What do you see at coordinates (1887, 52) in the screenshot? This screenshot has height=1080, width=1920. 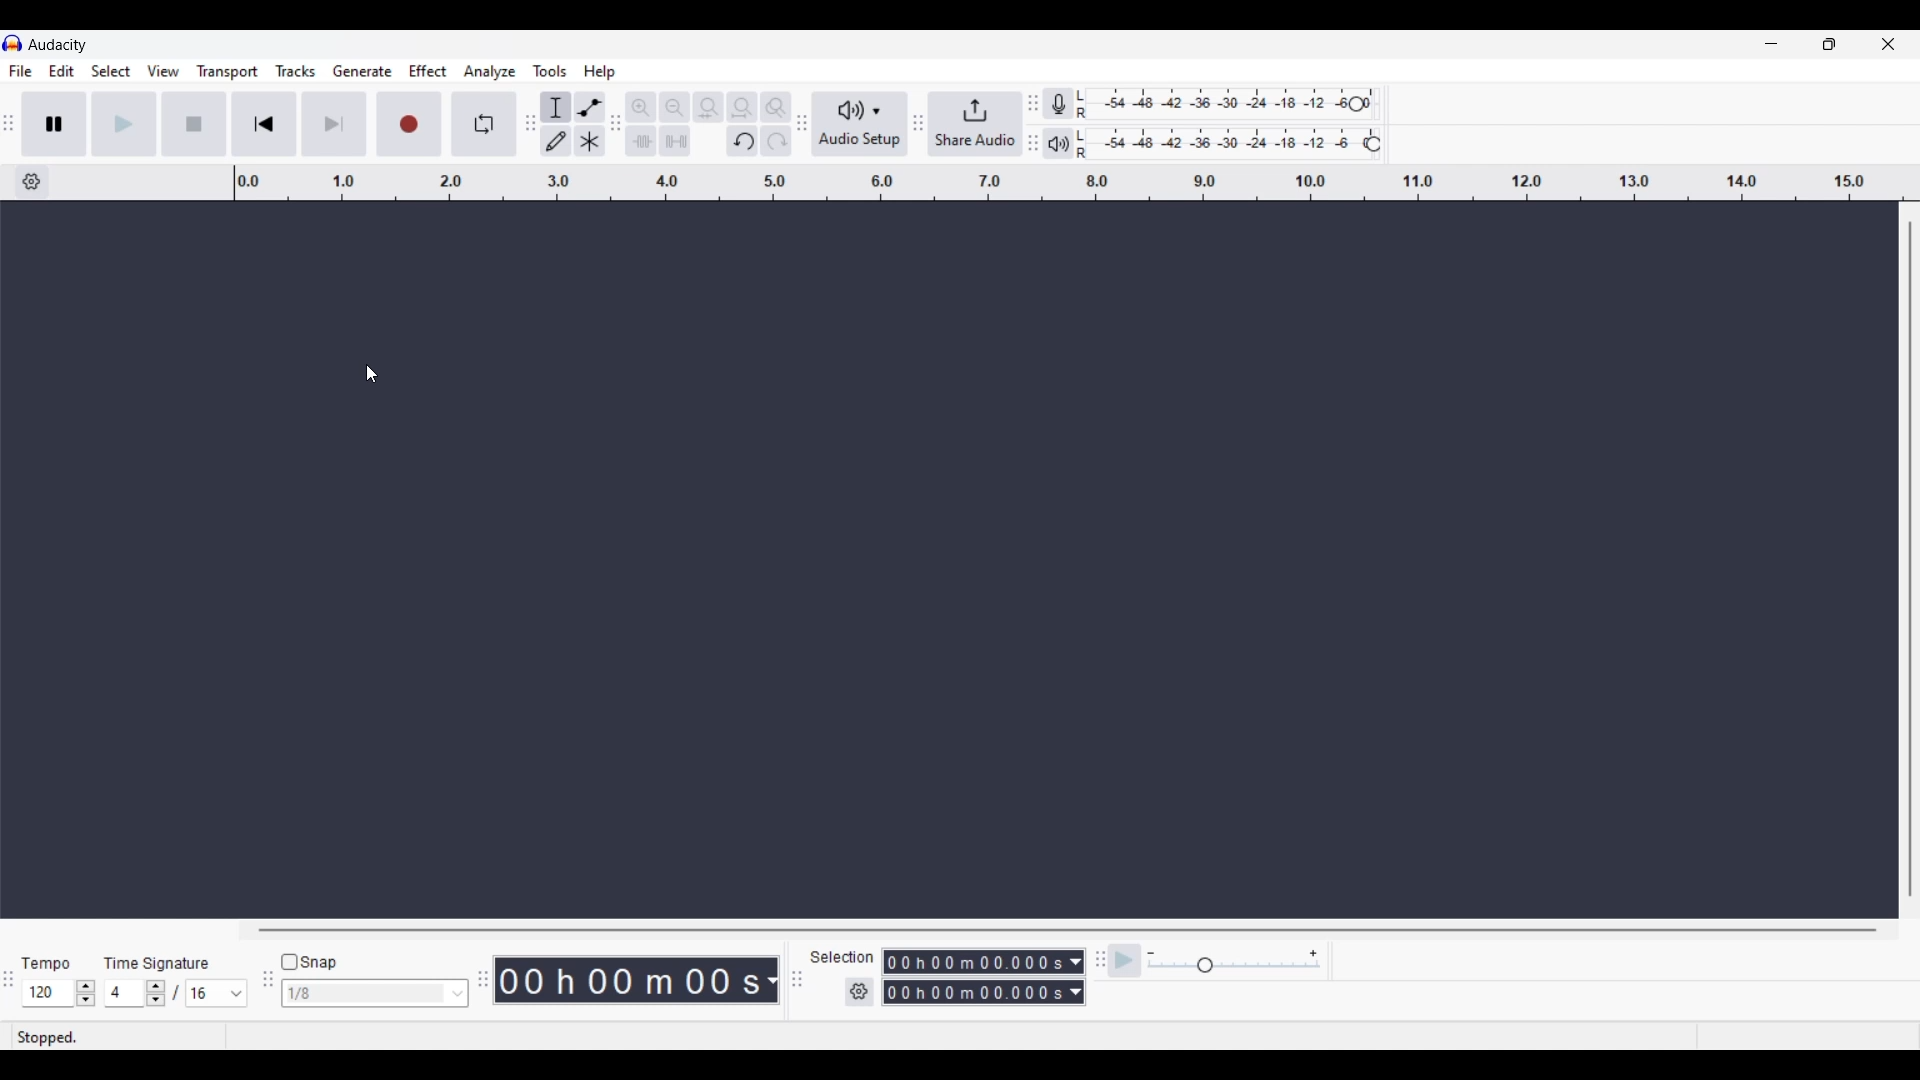 I see `Close interface` at bounding box center [1887, 52].